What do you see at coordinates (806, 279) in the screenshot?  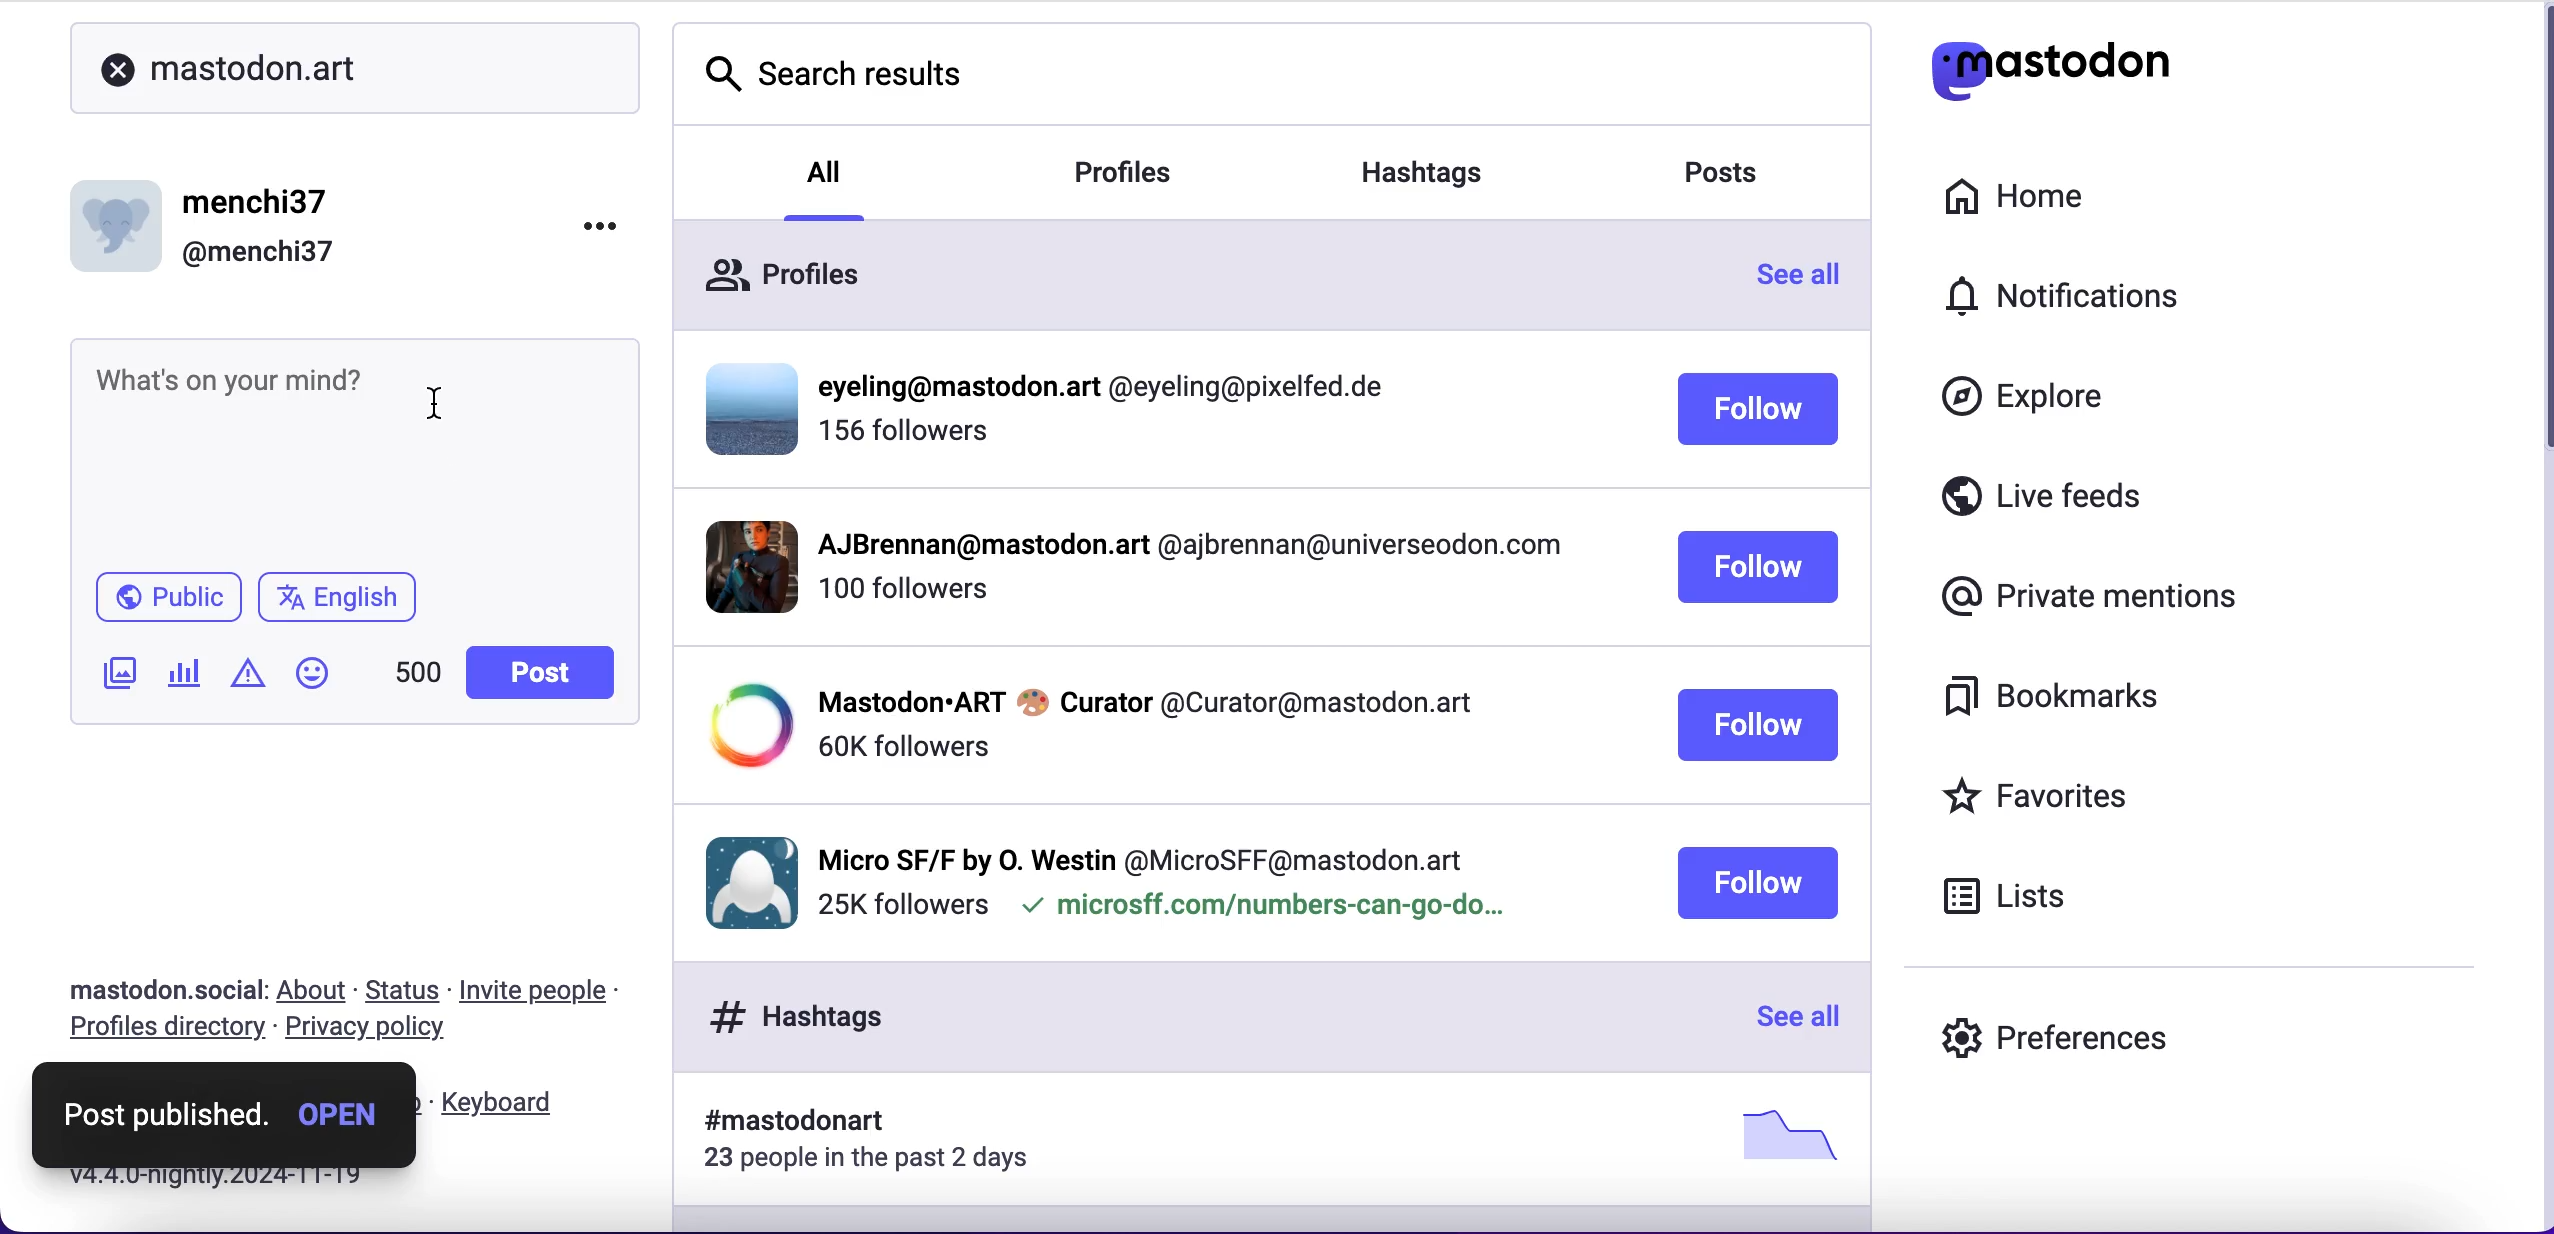 I see `profiles` at bounding box center [806, 279].